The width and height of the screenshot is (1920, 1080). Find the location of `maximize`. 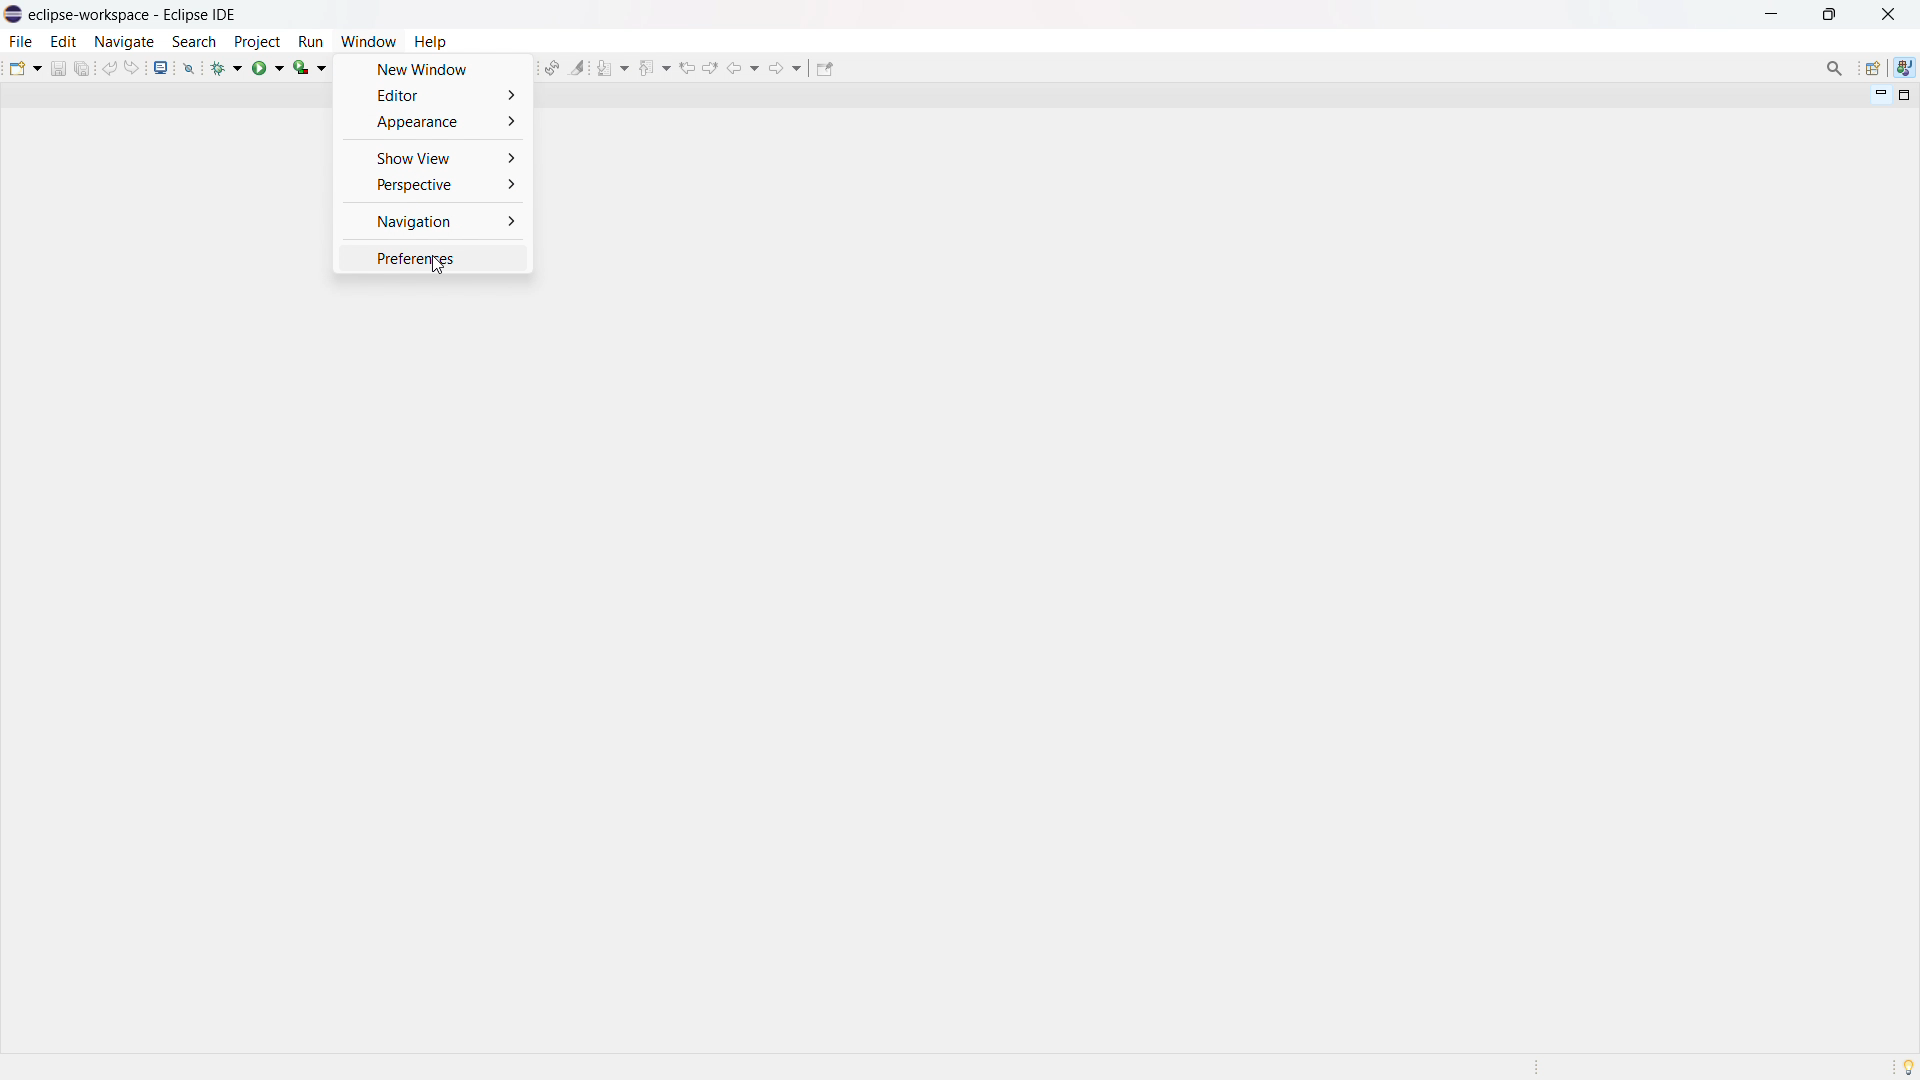

maximize is located at coordinates (1829, 15).